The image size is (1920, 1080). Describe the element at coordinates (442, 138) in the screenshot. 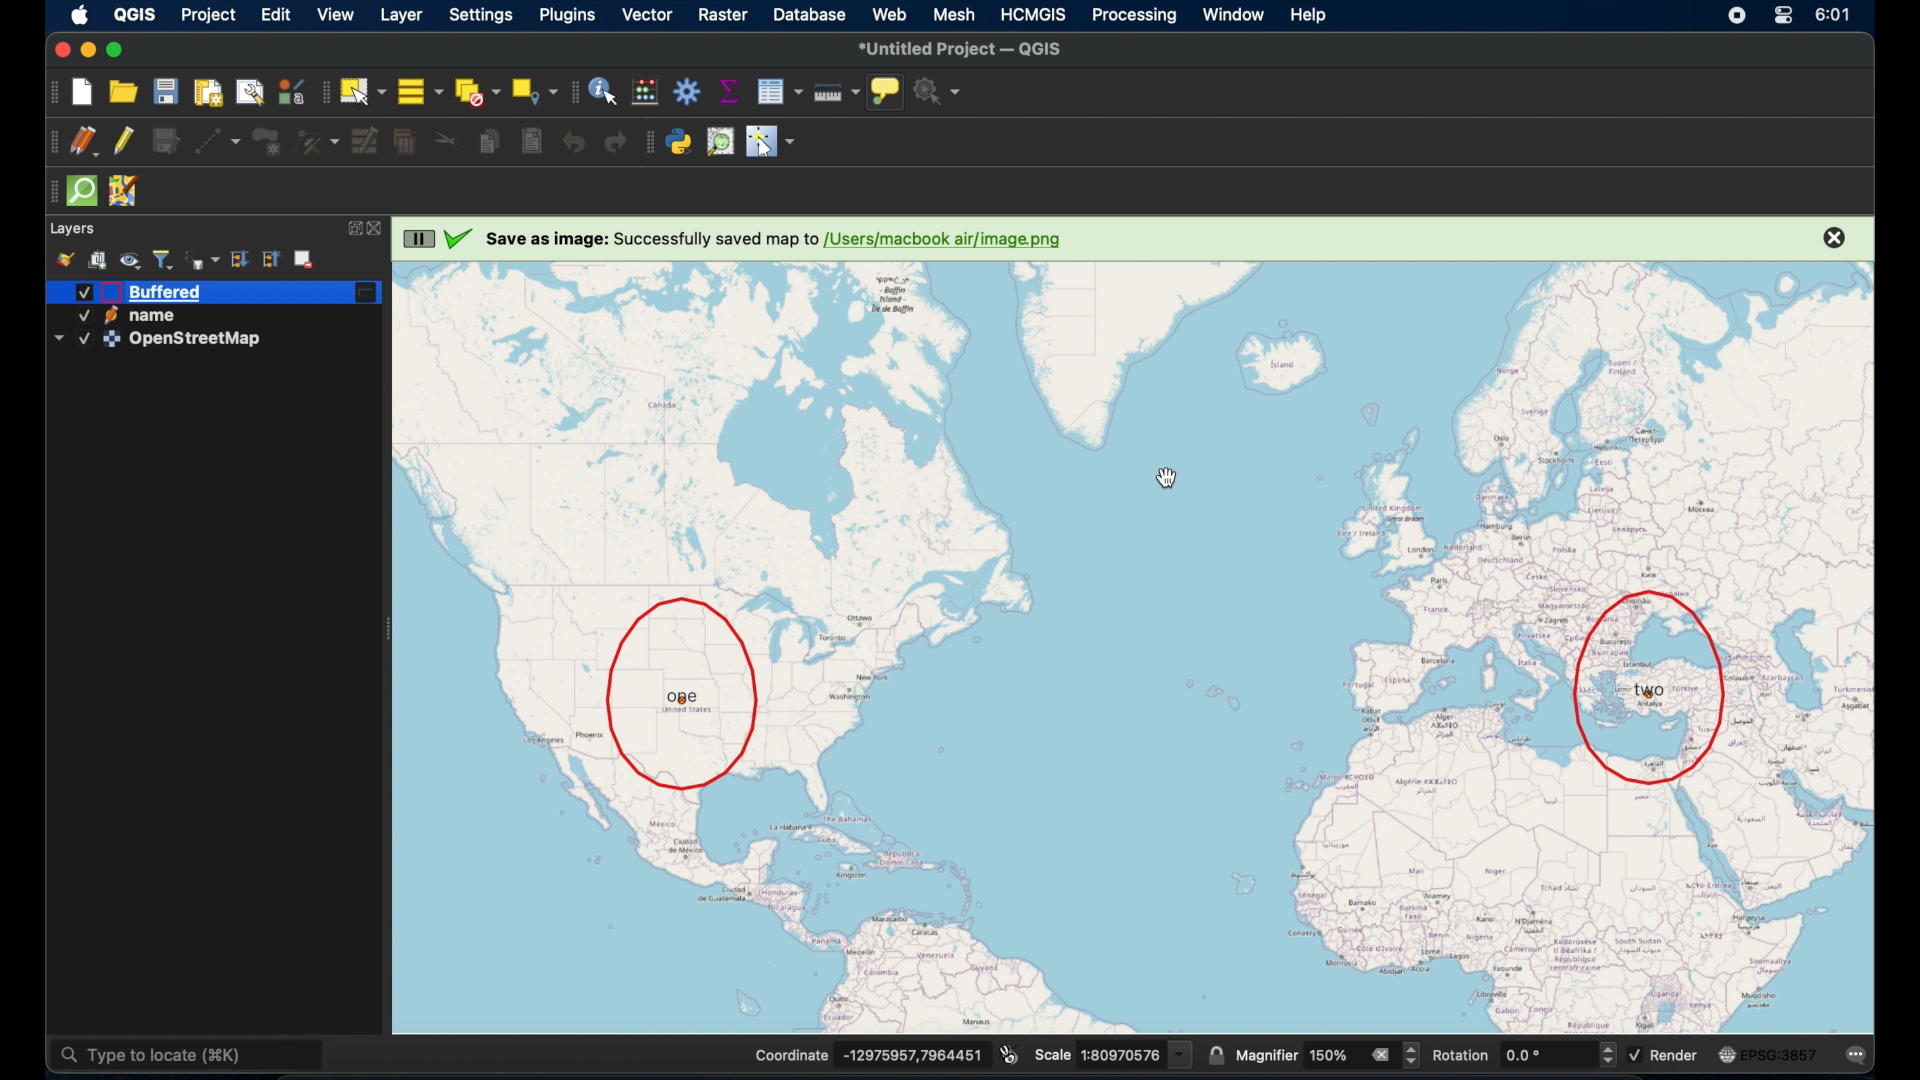

I see `cut features` at that location.